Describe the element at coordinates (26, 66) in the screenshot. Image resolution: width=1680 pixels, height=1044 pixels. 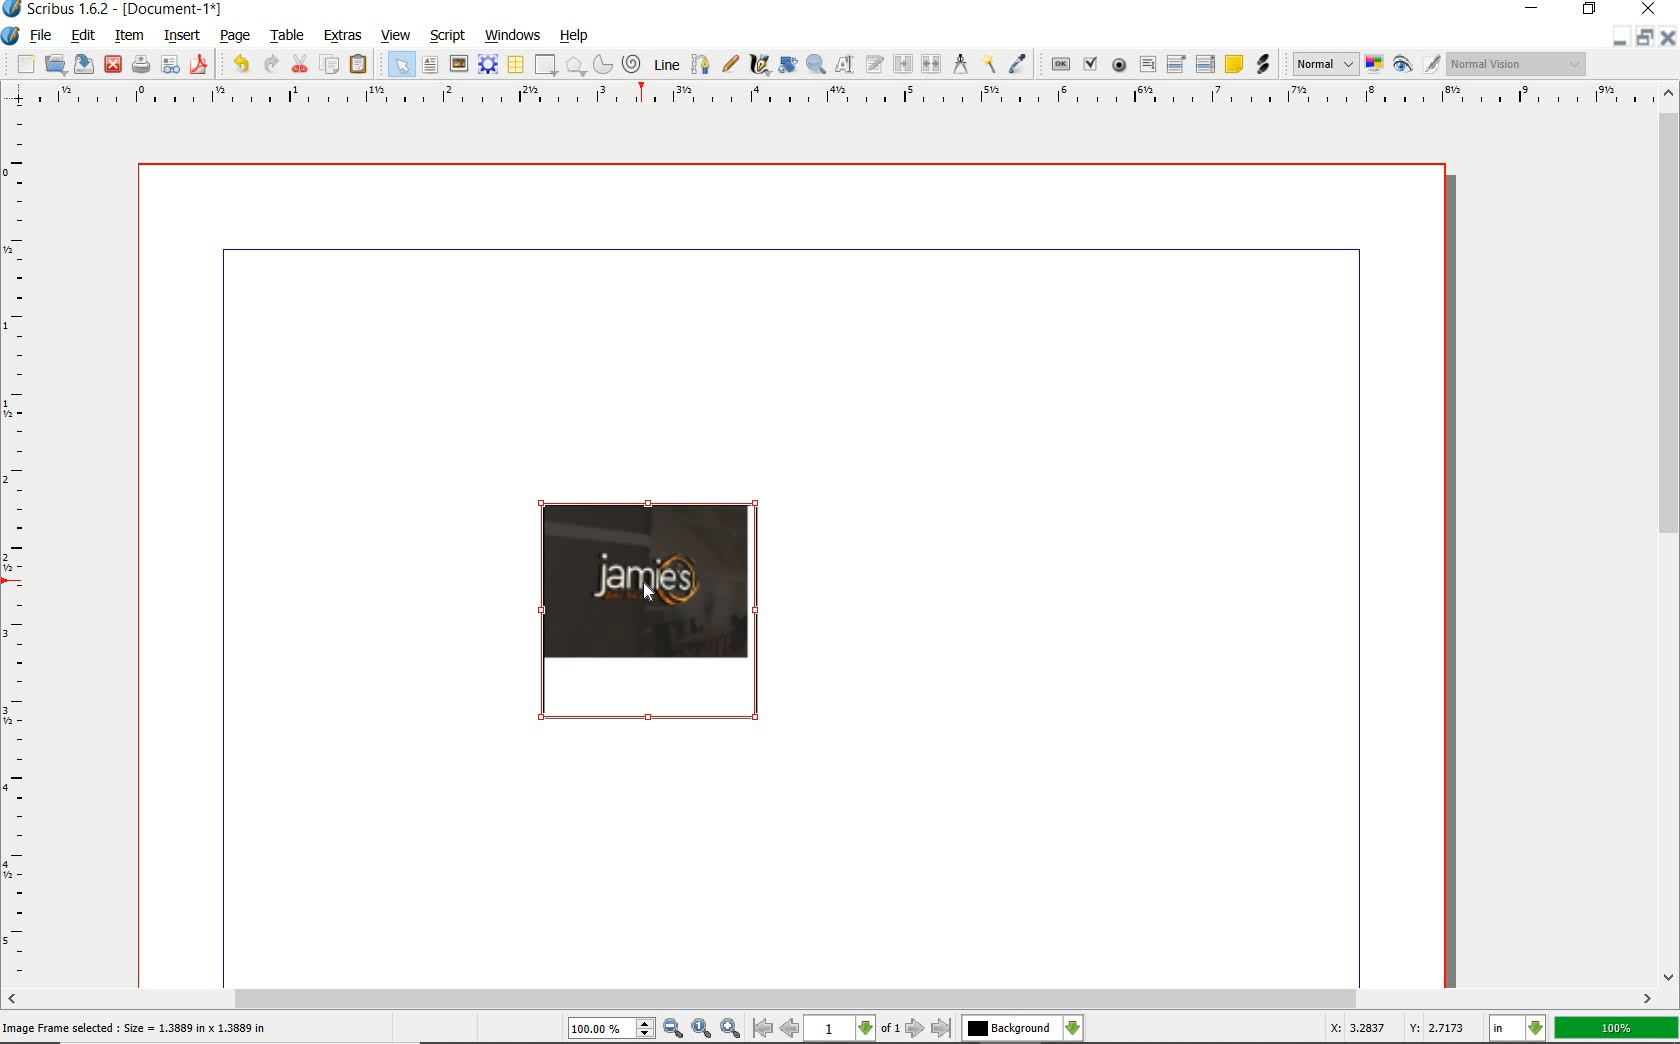
I see `new` at that location.